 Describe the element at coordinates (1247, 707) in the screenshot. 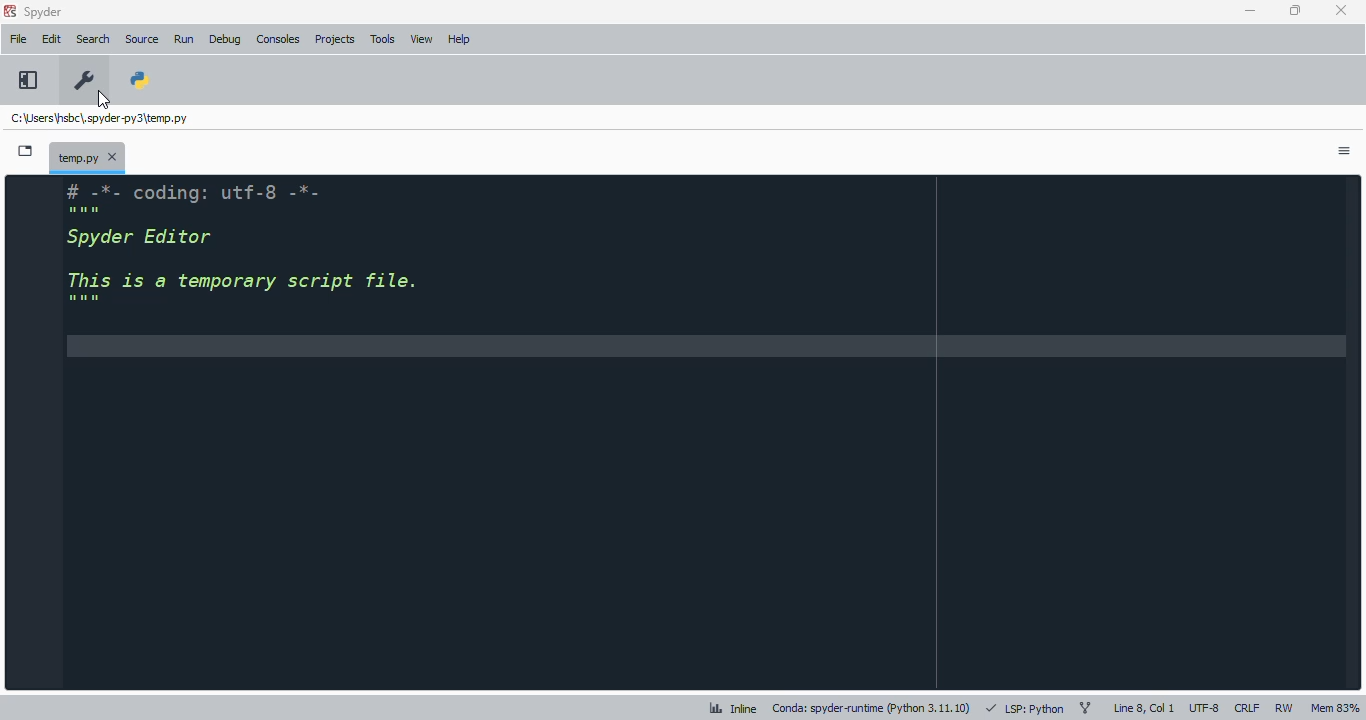

I see `CRLF` at that location.